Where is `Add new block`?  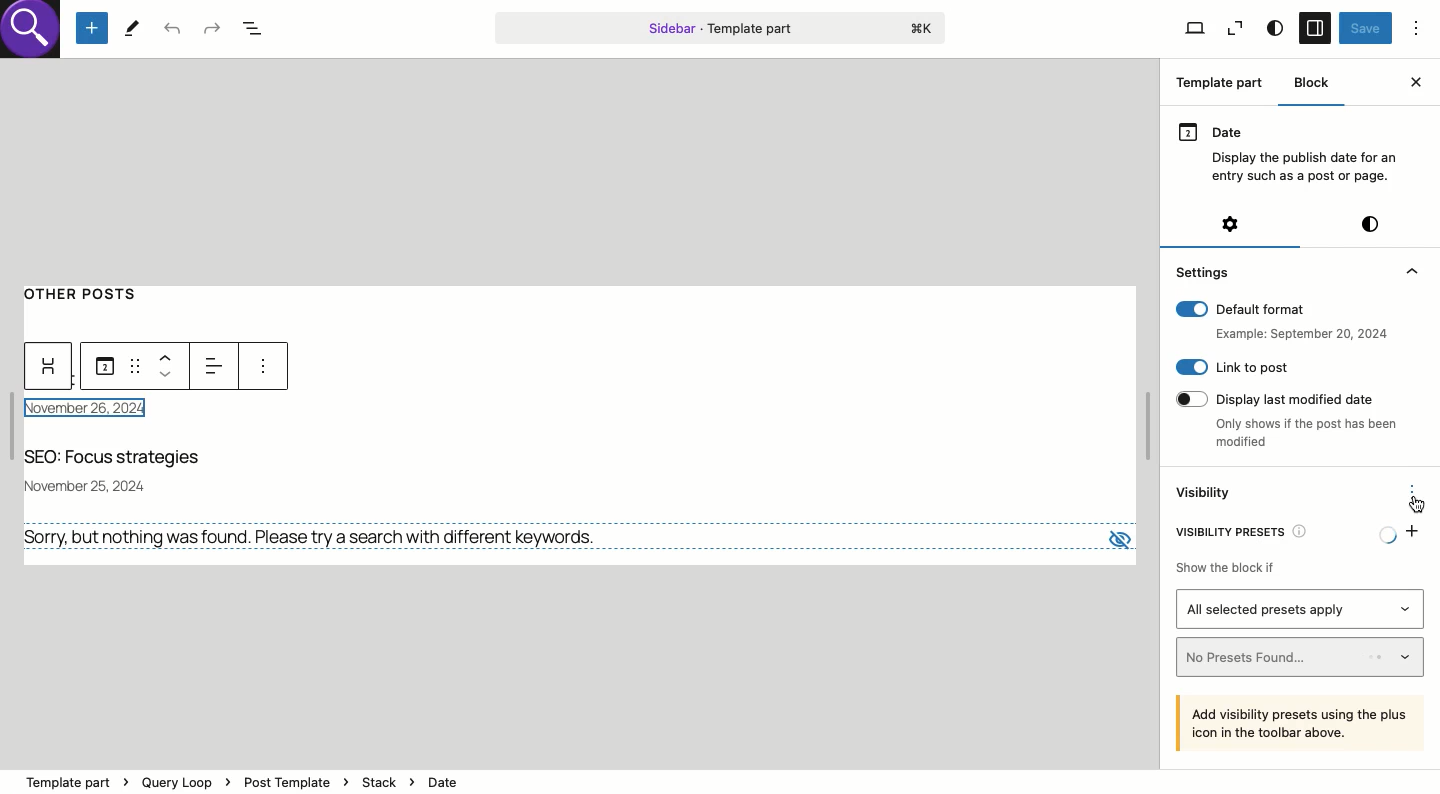 Add new block is located at coordinates (92, 29).